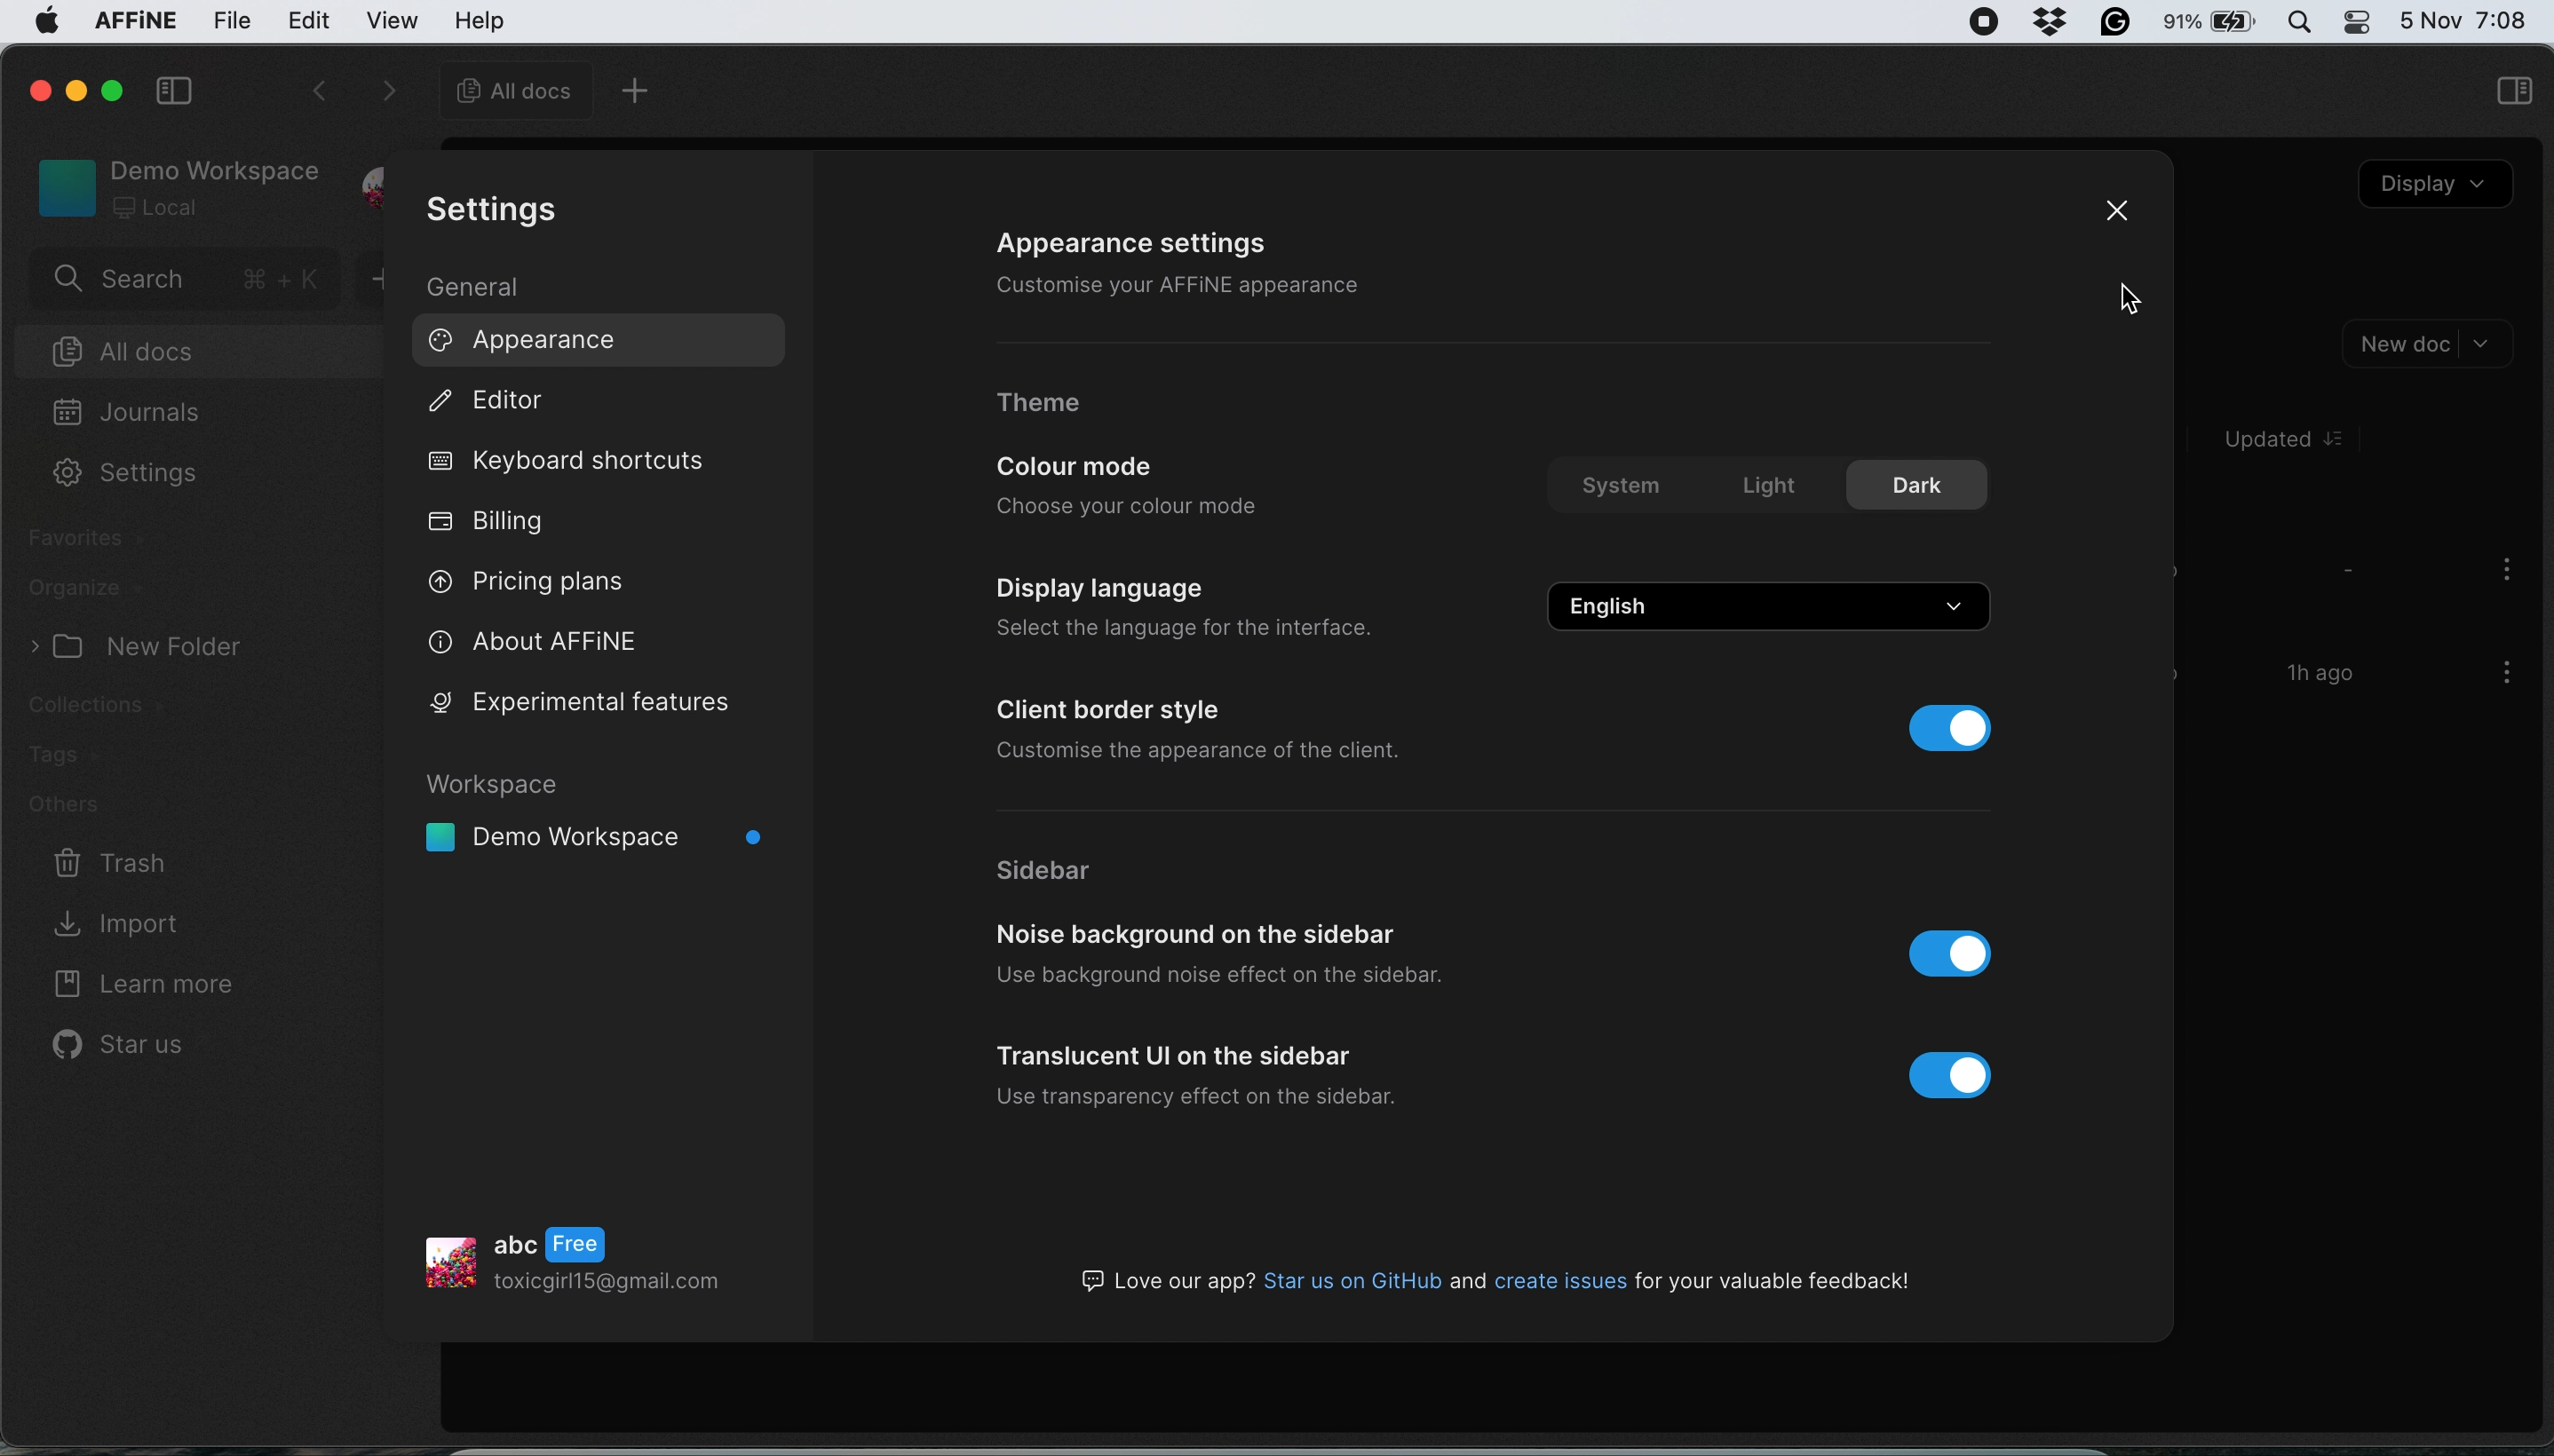  I want to click on switch between options, so click(388, 90).